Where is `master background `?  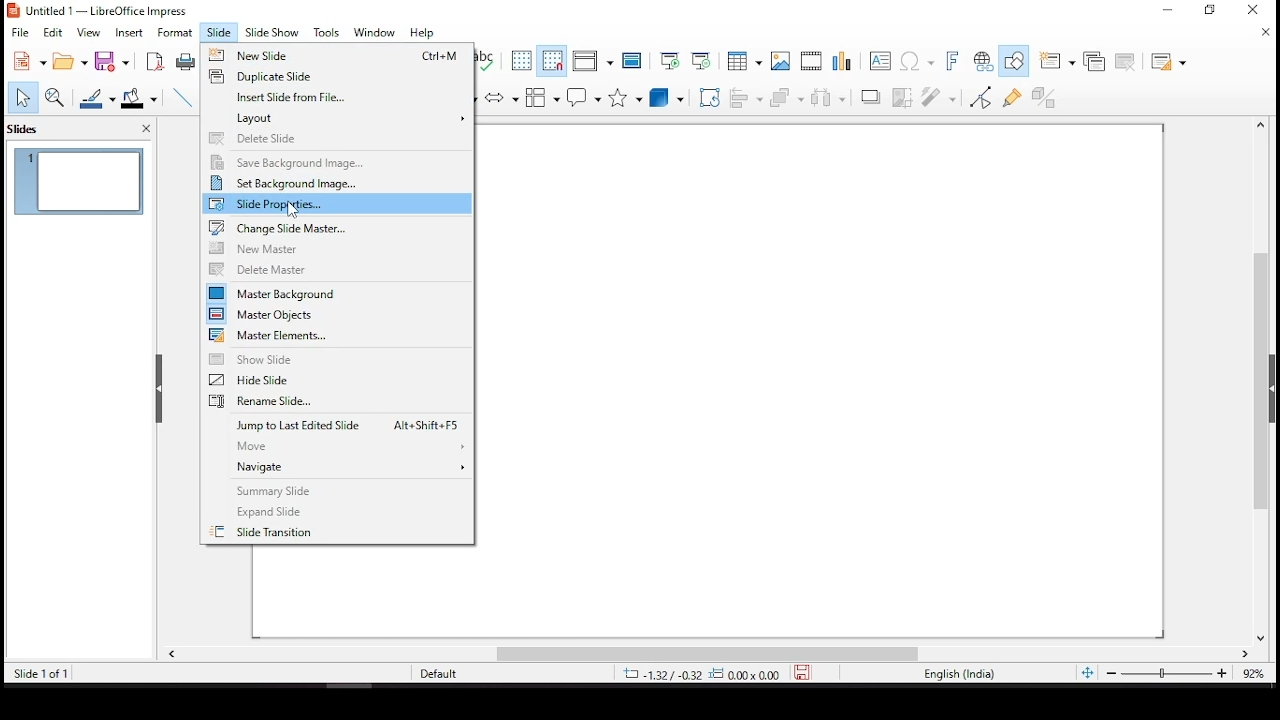
master background  is located at coordinates (335, 293).